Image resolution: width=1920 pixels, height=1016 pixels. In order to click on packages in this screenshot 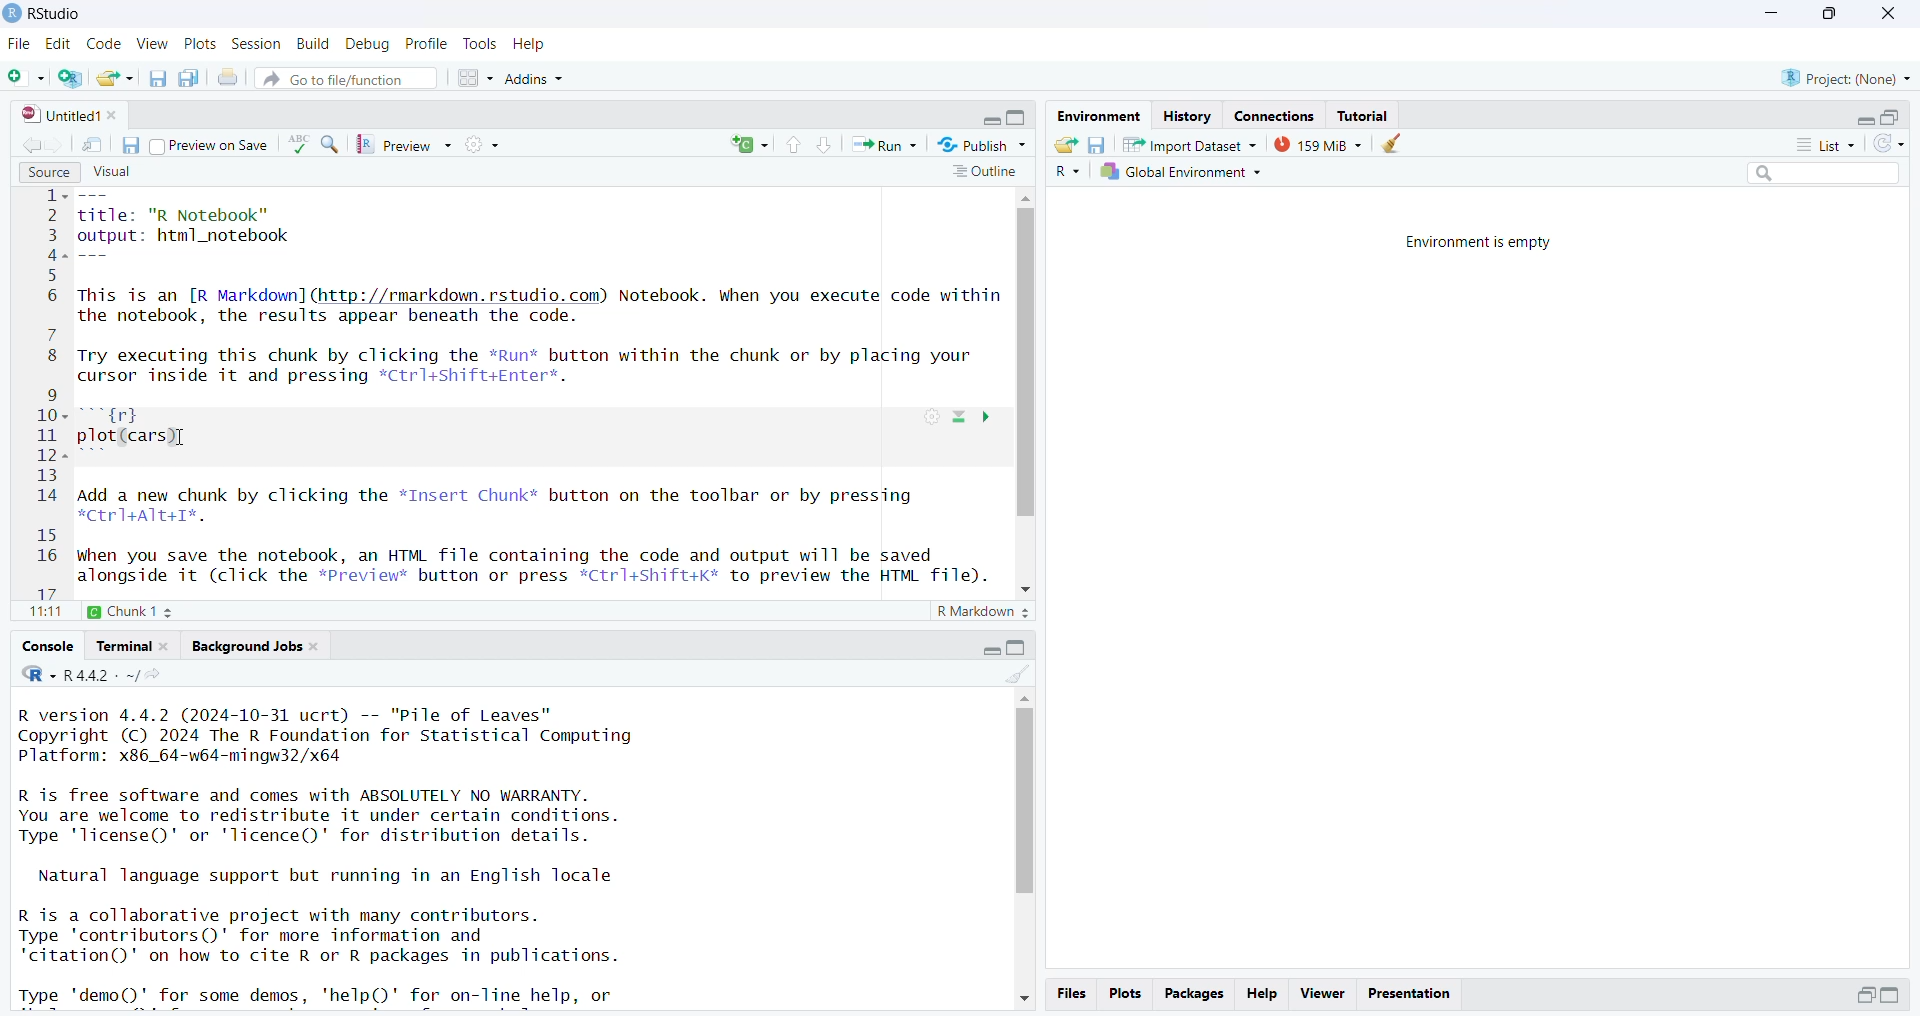, I will do `click(1195, 993)`.